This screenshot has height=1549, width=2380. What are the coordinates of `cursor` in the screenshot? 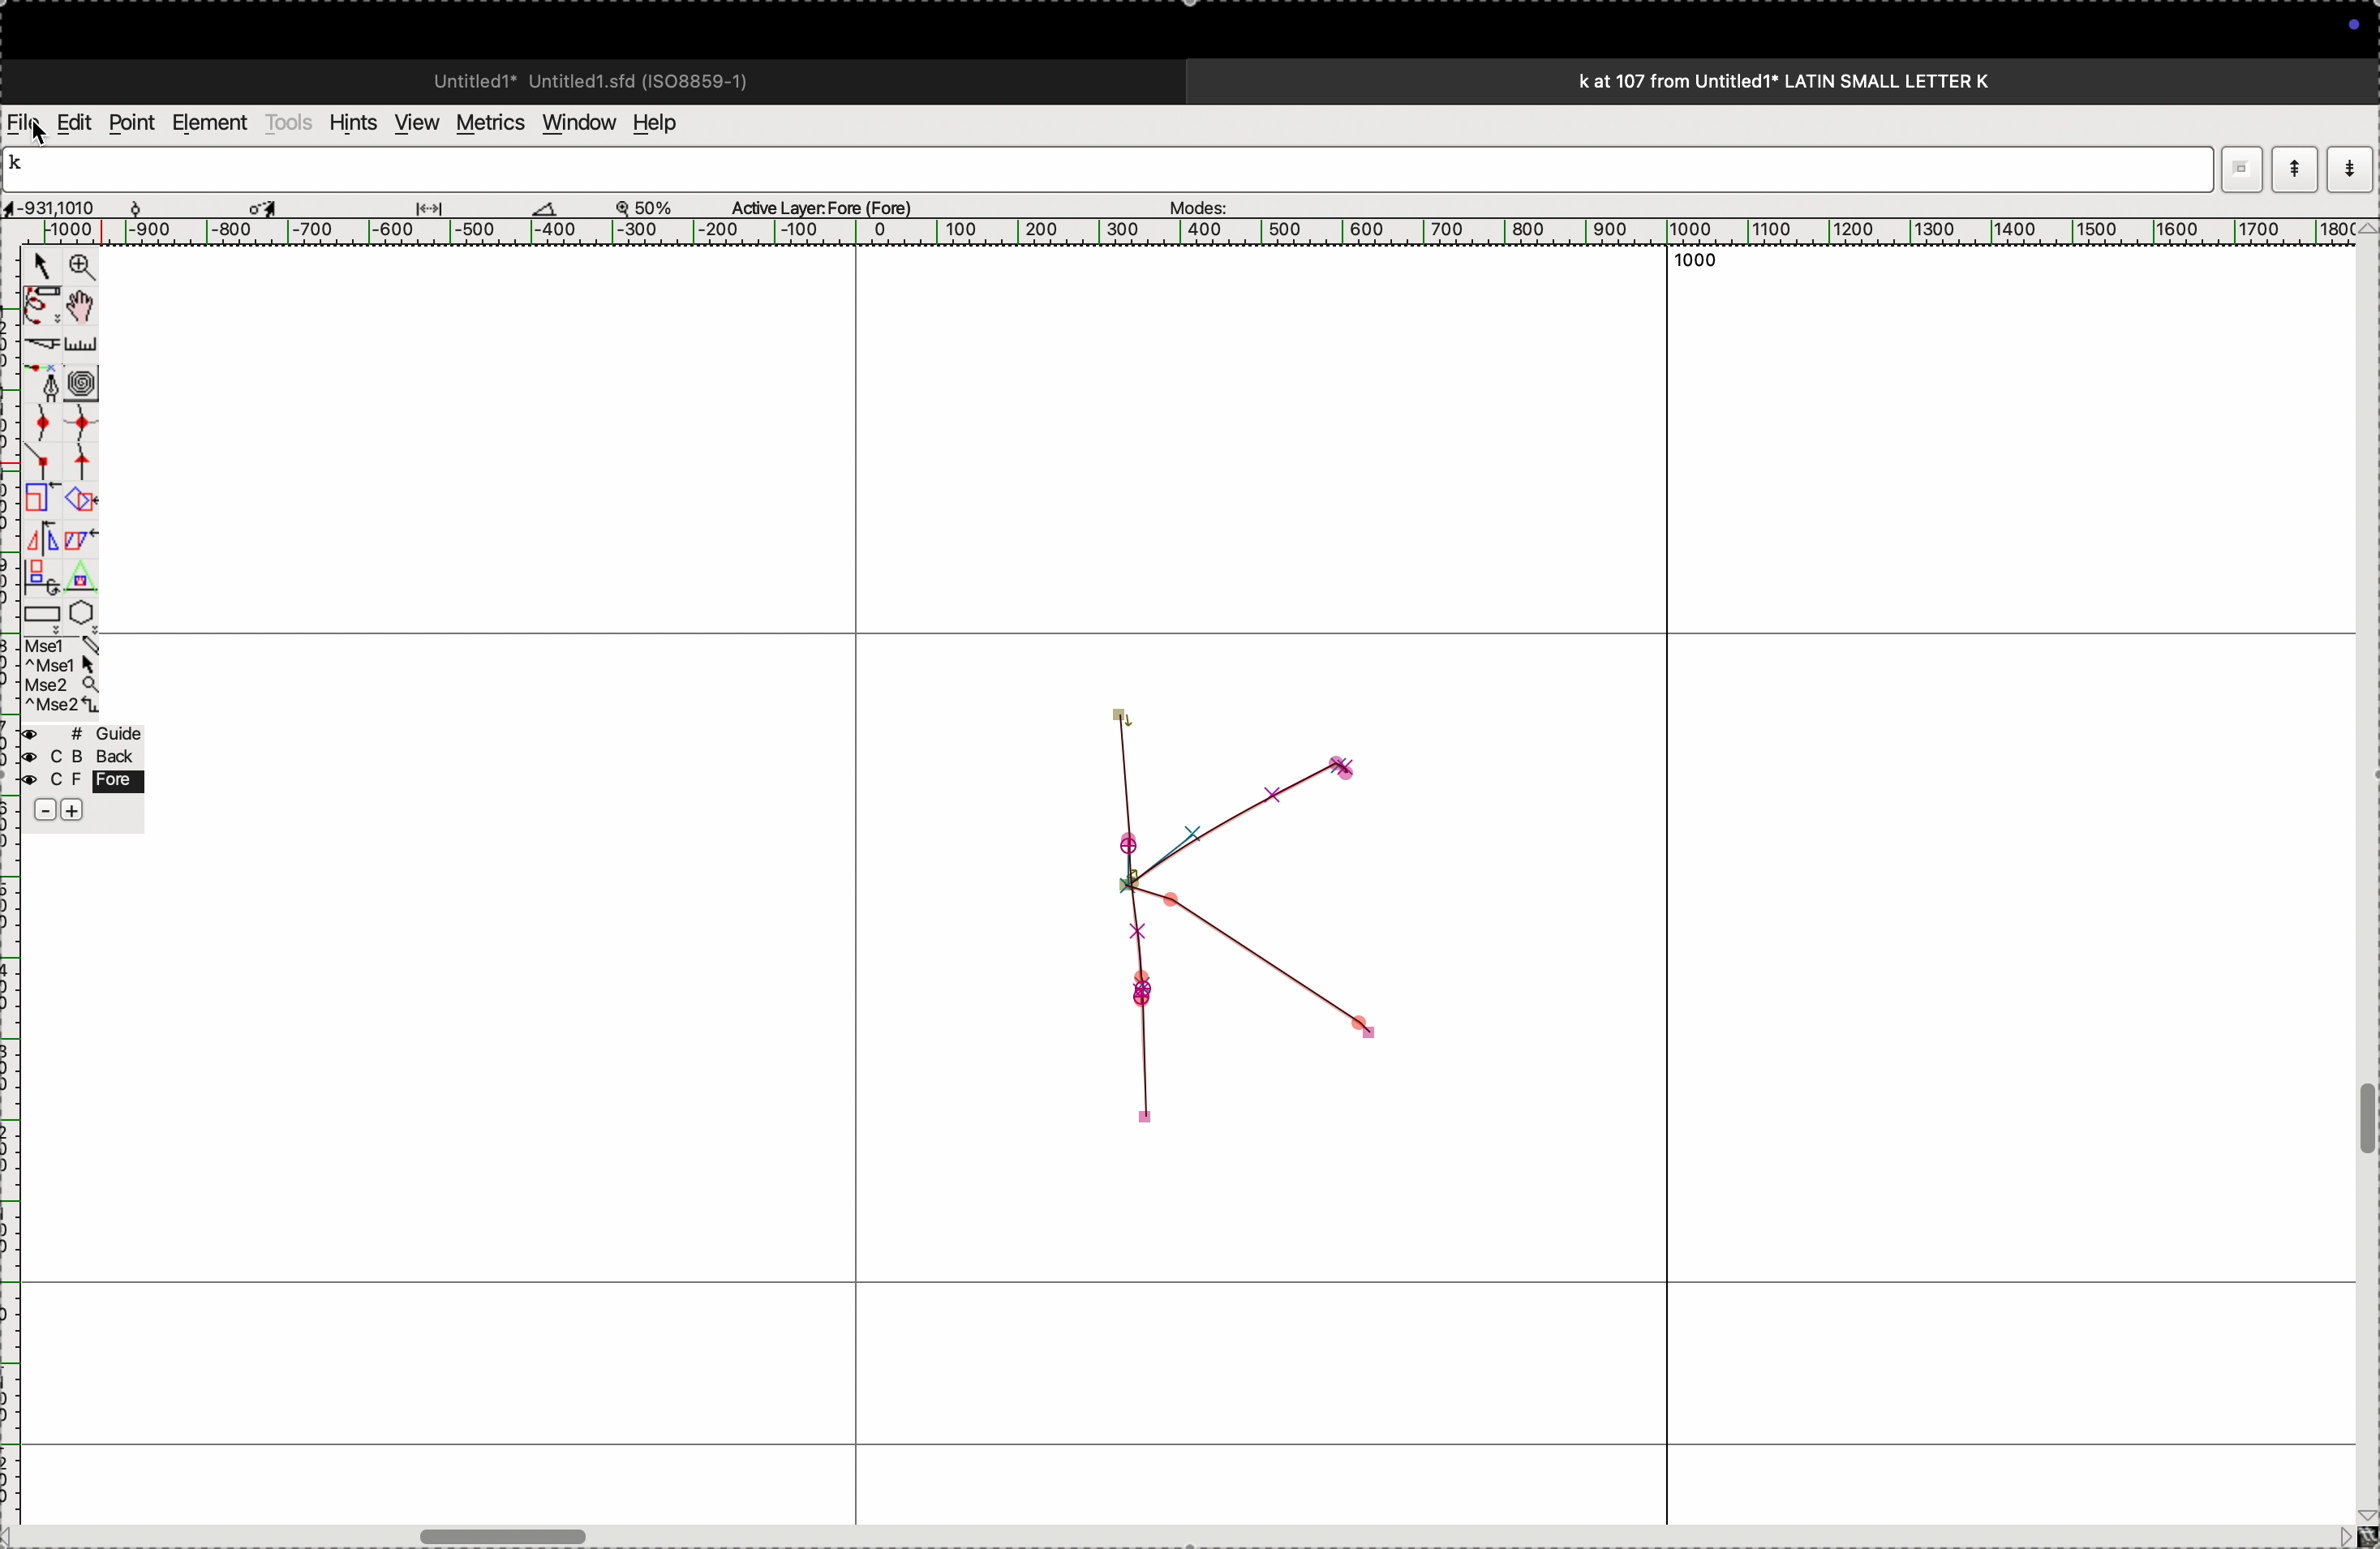 It's located at (48, 136).